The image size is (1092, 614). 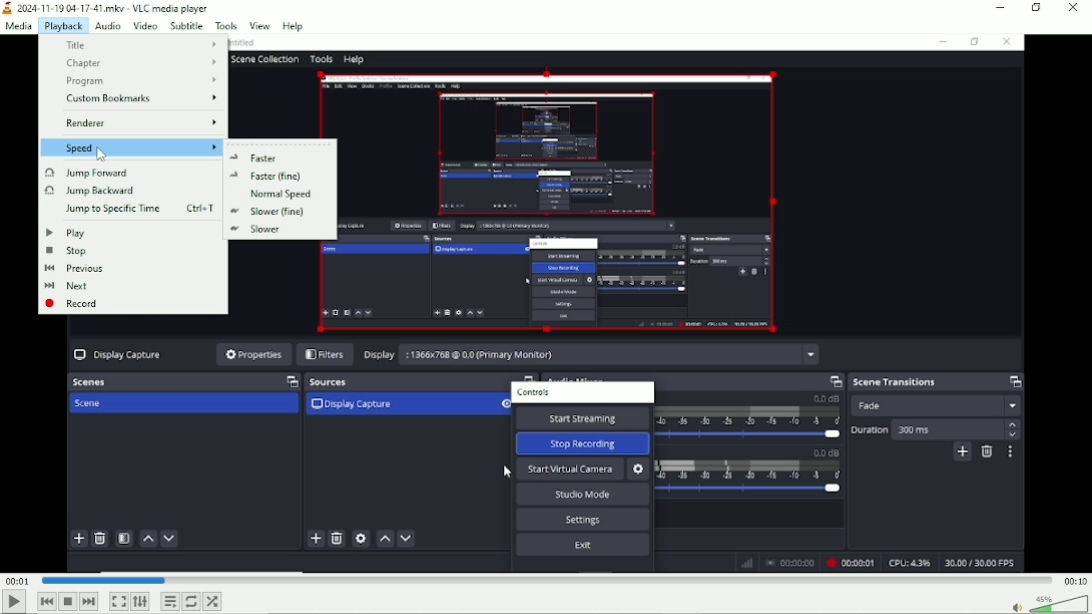 What do you see at coordinates (134, 122) in the screenshot?
I see `renderer` at bounding box center [134, 122].